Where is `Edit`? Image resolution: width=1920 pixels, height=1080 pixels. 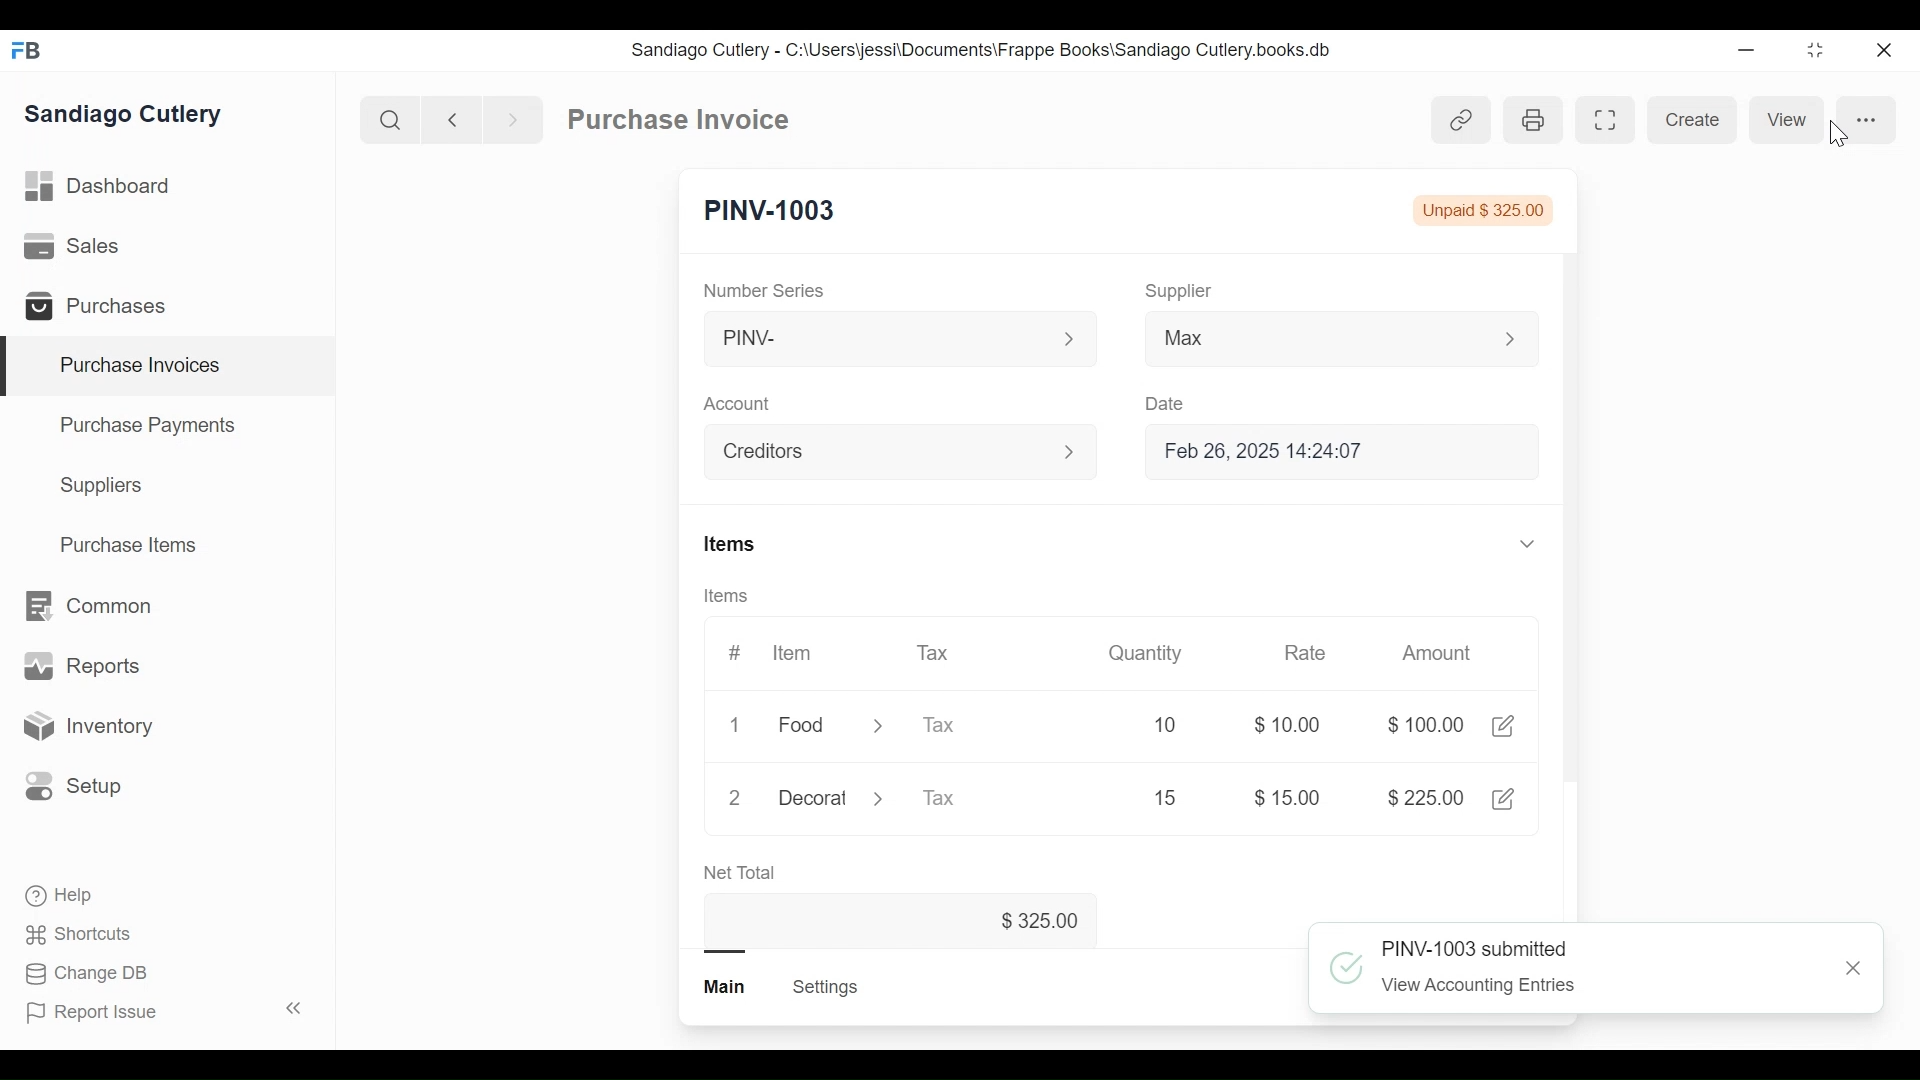 Edit is located at coordinates (1502, 727).